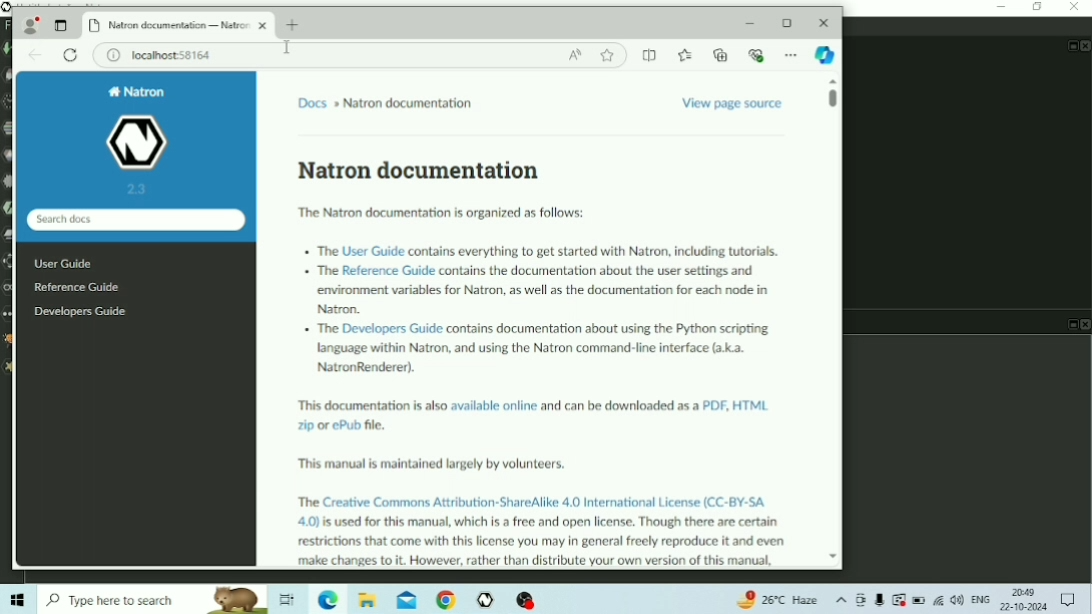 This screenshot has width=1092, height=614. What do you see at coordinates (1069, 599) in the screenshot?
I see `Notifications` at bounding box center [1069, 599].